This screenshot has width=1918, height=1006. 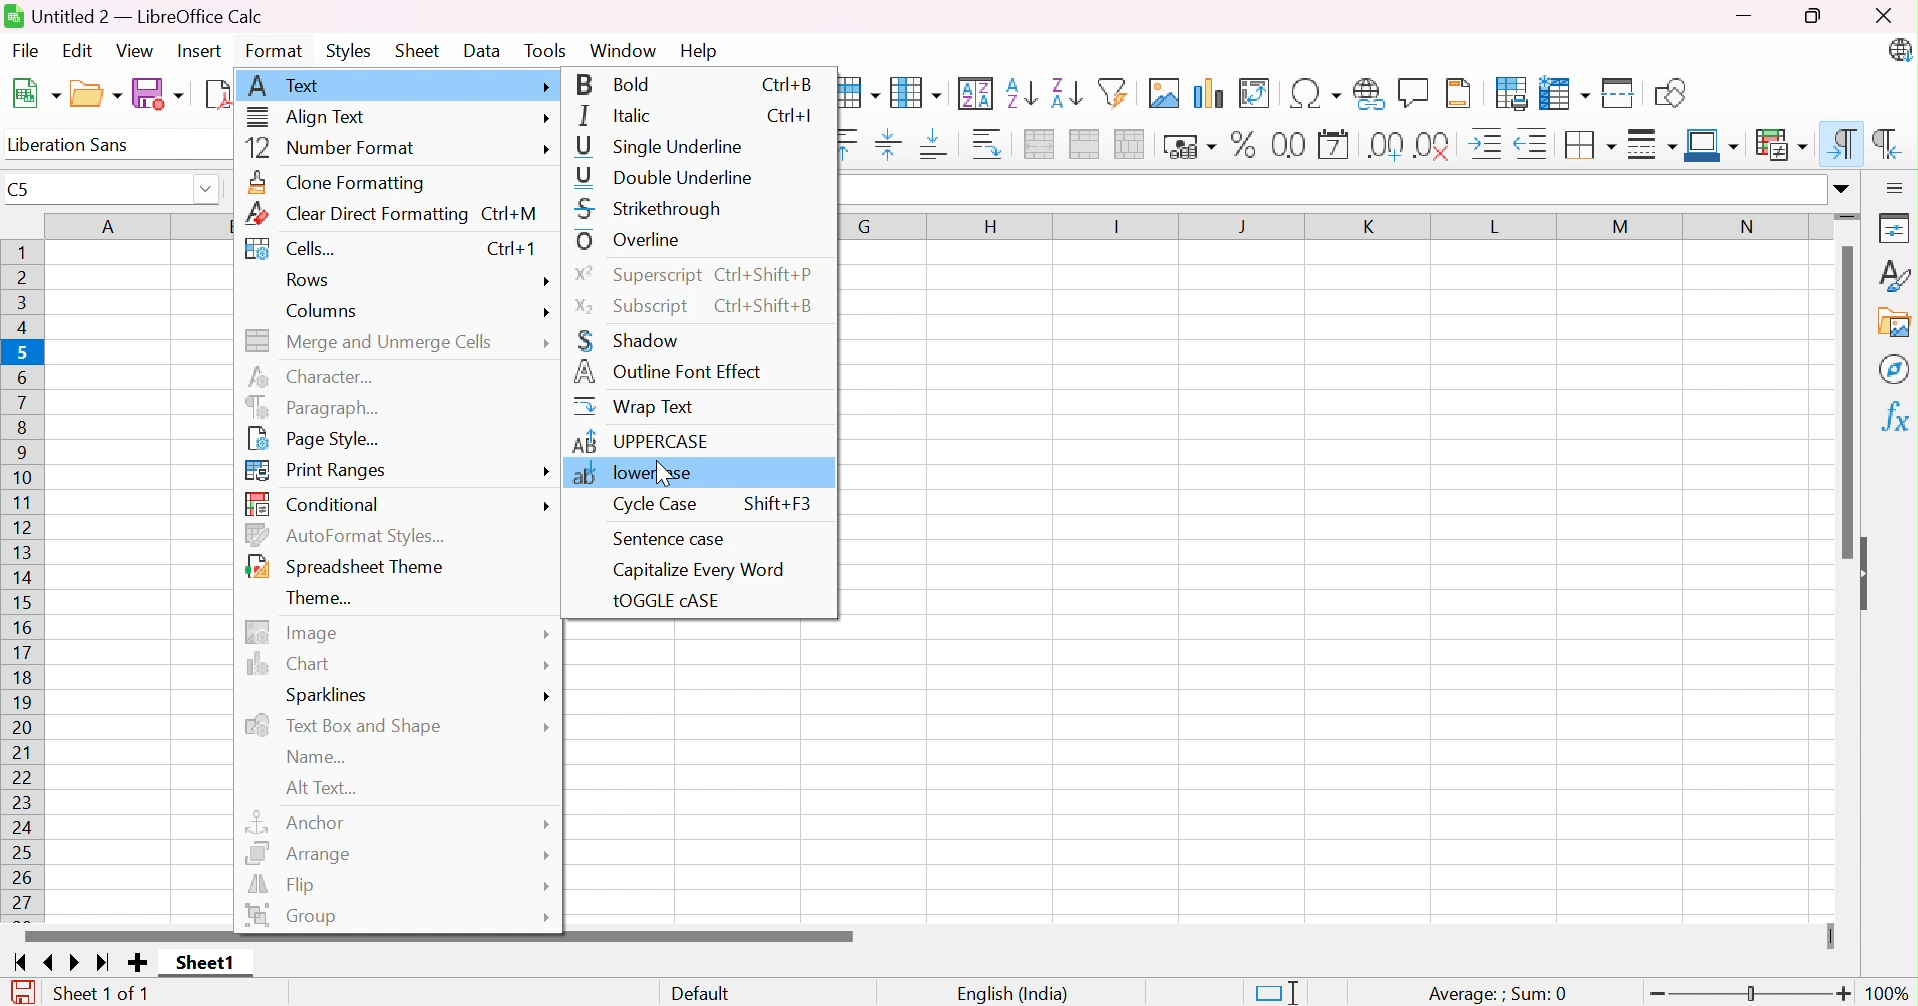 I want to click on Format as Date, so click(x=1335, y=144).